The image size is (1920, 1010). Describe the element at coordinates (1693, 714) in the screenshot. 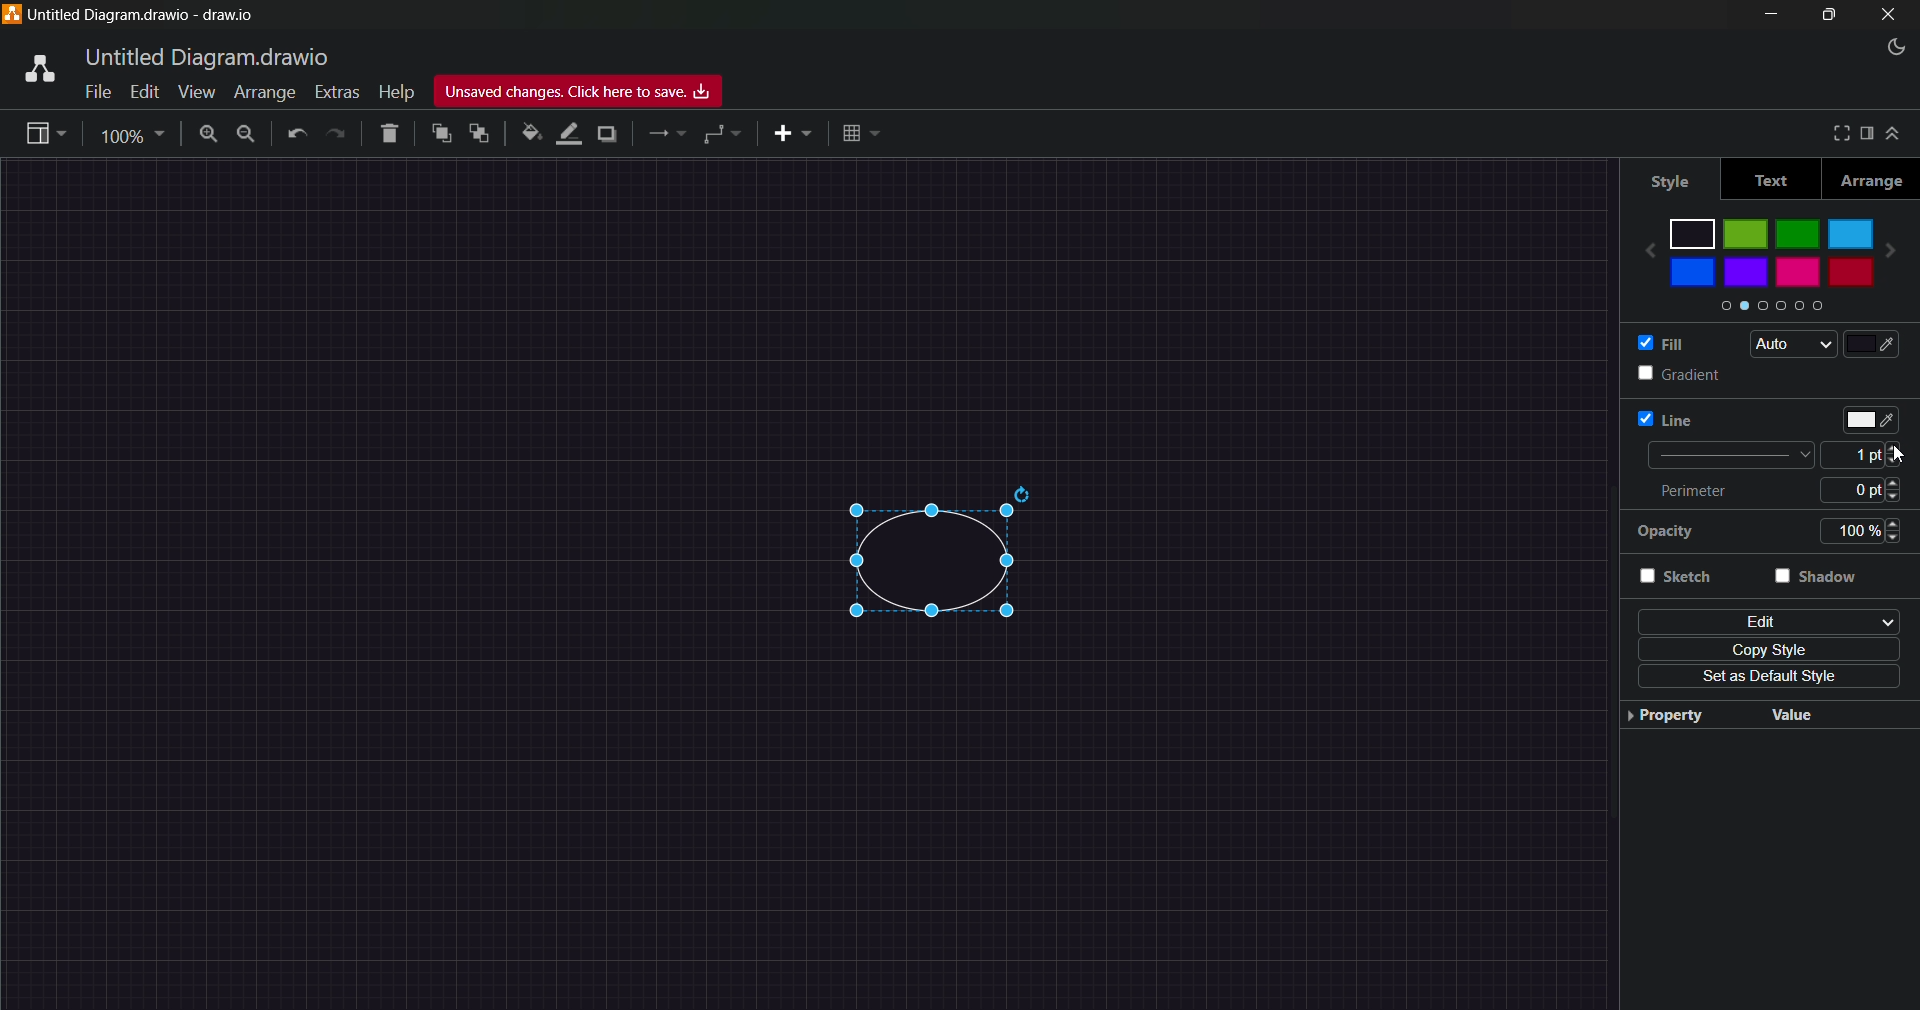

I see `property` at that location.